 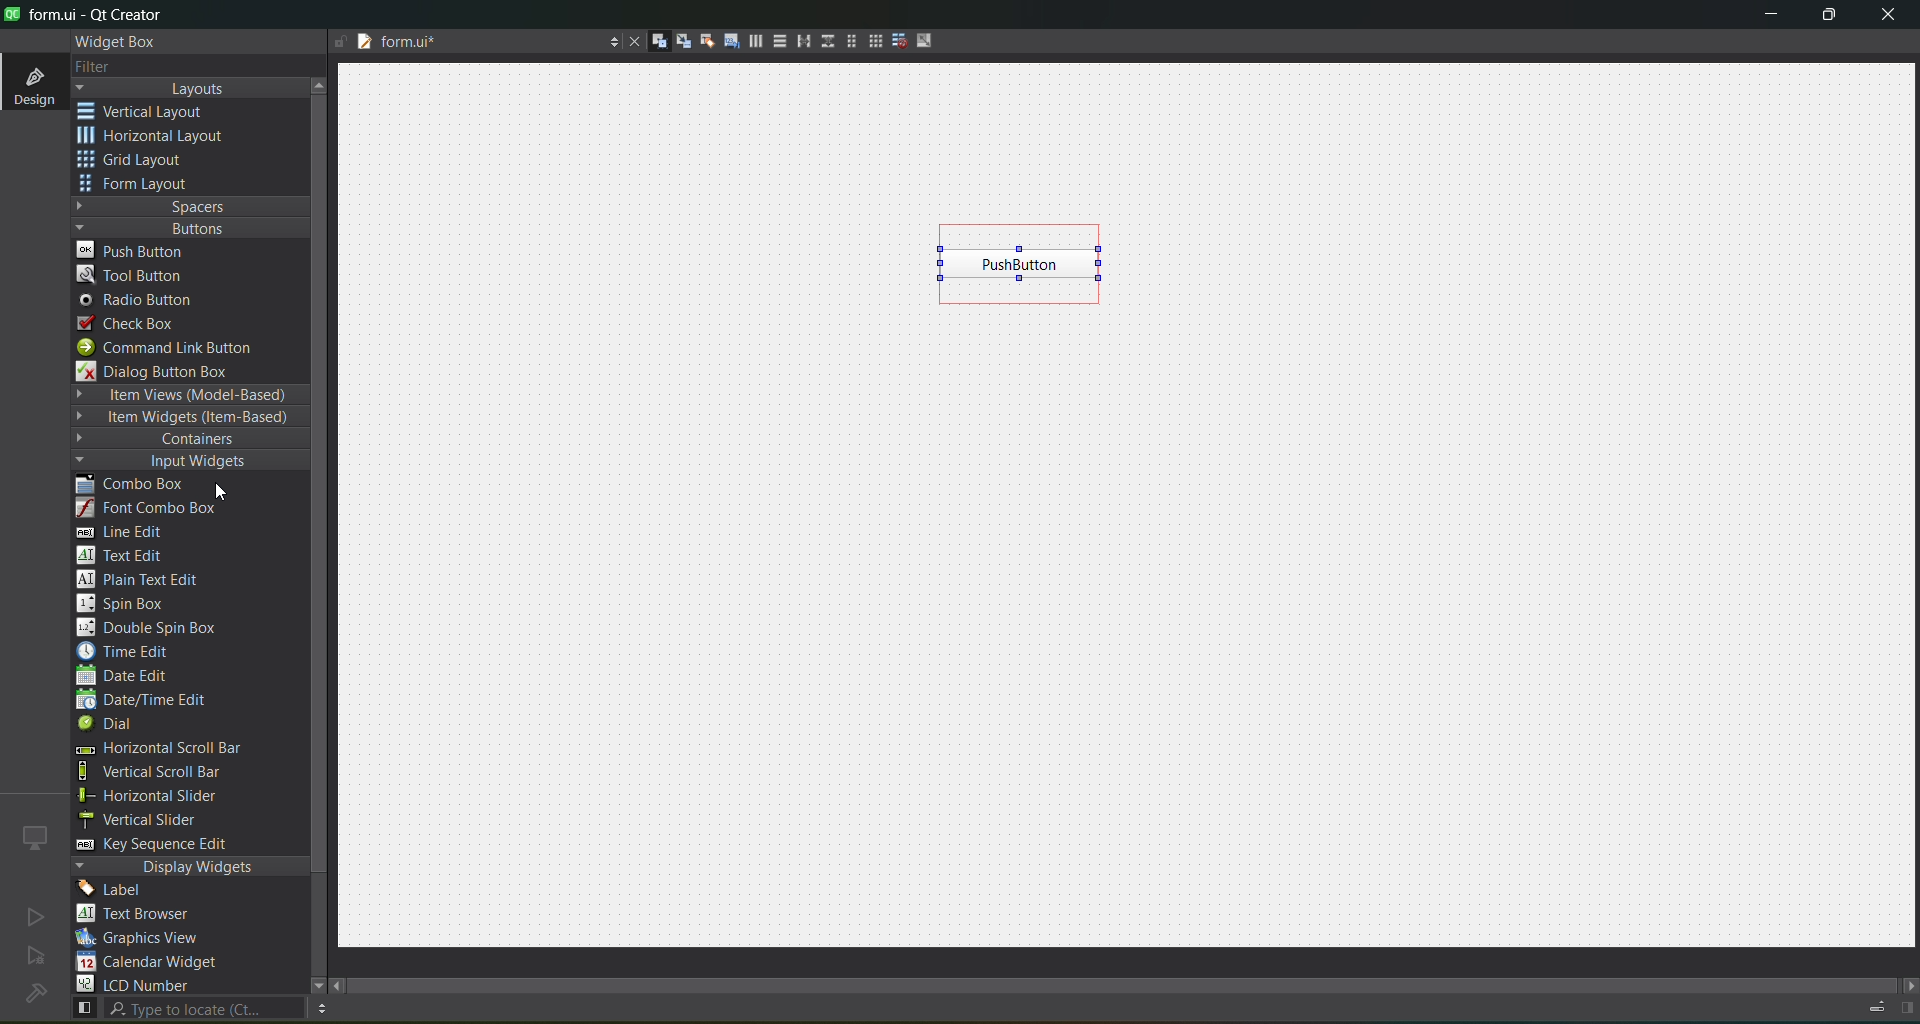 What do you see at coordinates (340, 987) in the screenshot?
I see `move left` at bounding box center [340, 987].